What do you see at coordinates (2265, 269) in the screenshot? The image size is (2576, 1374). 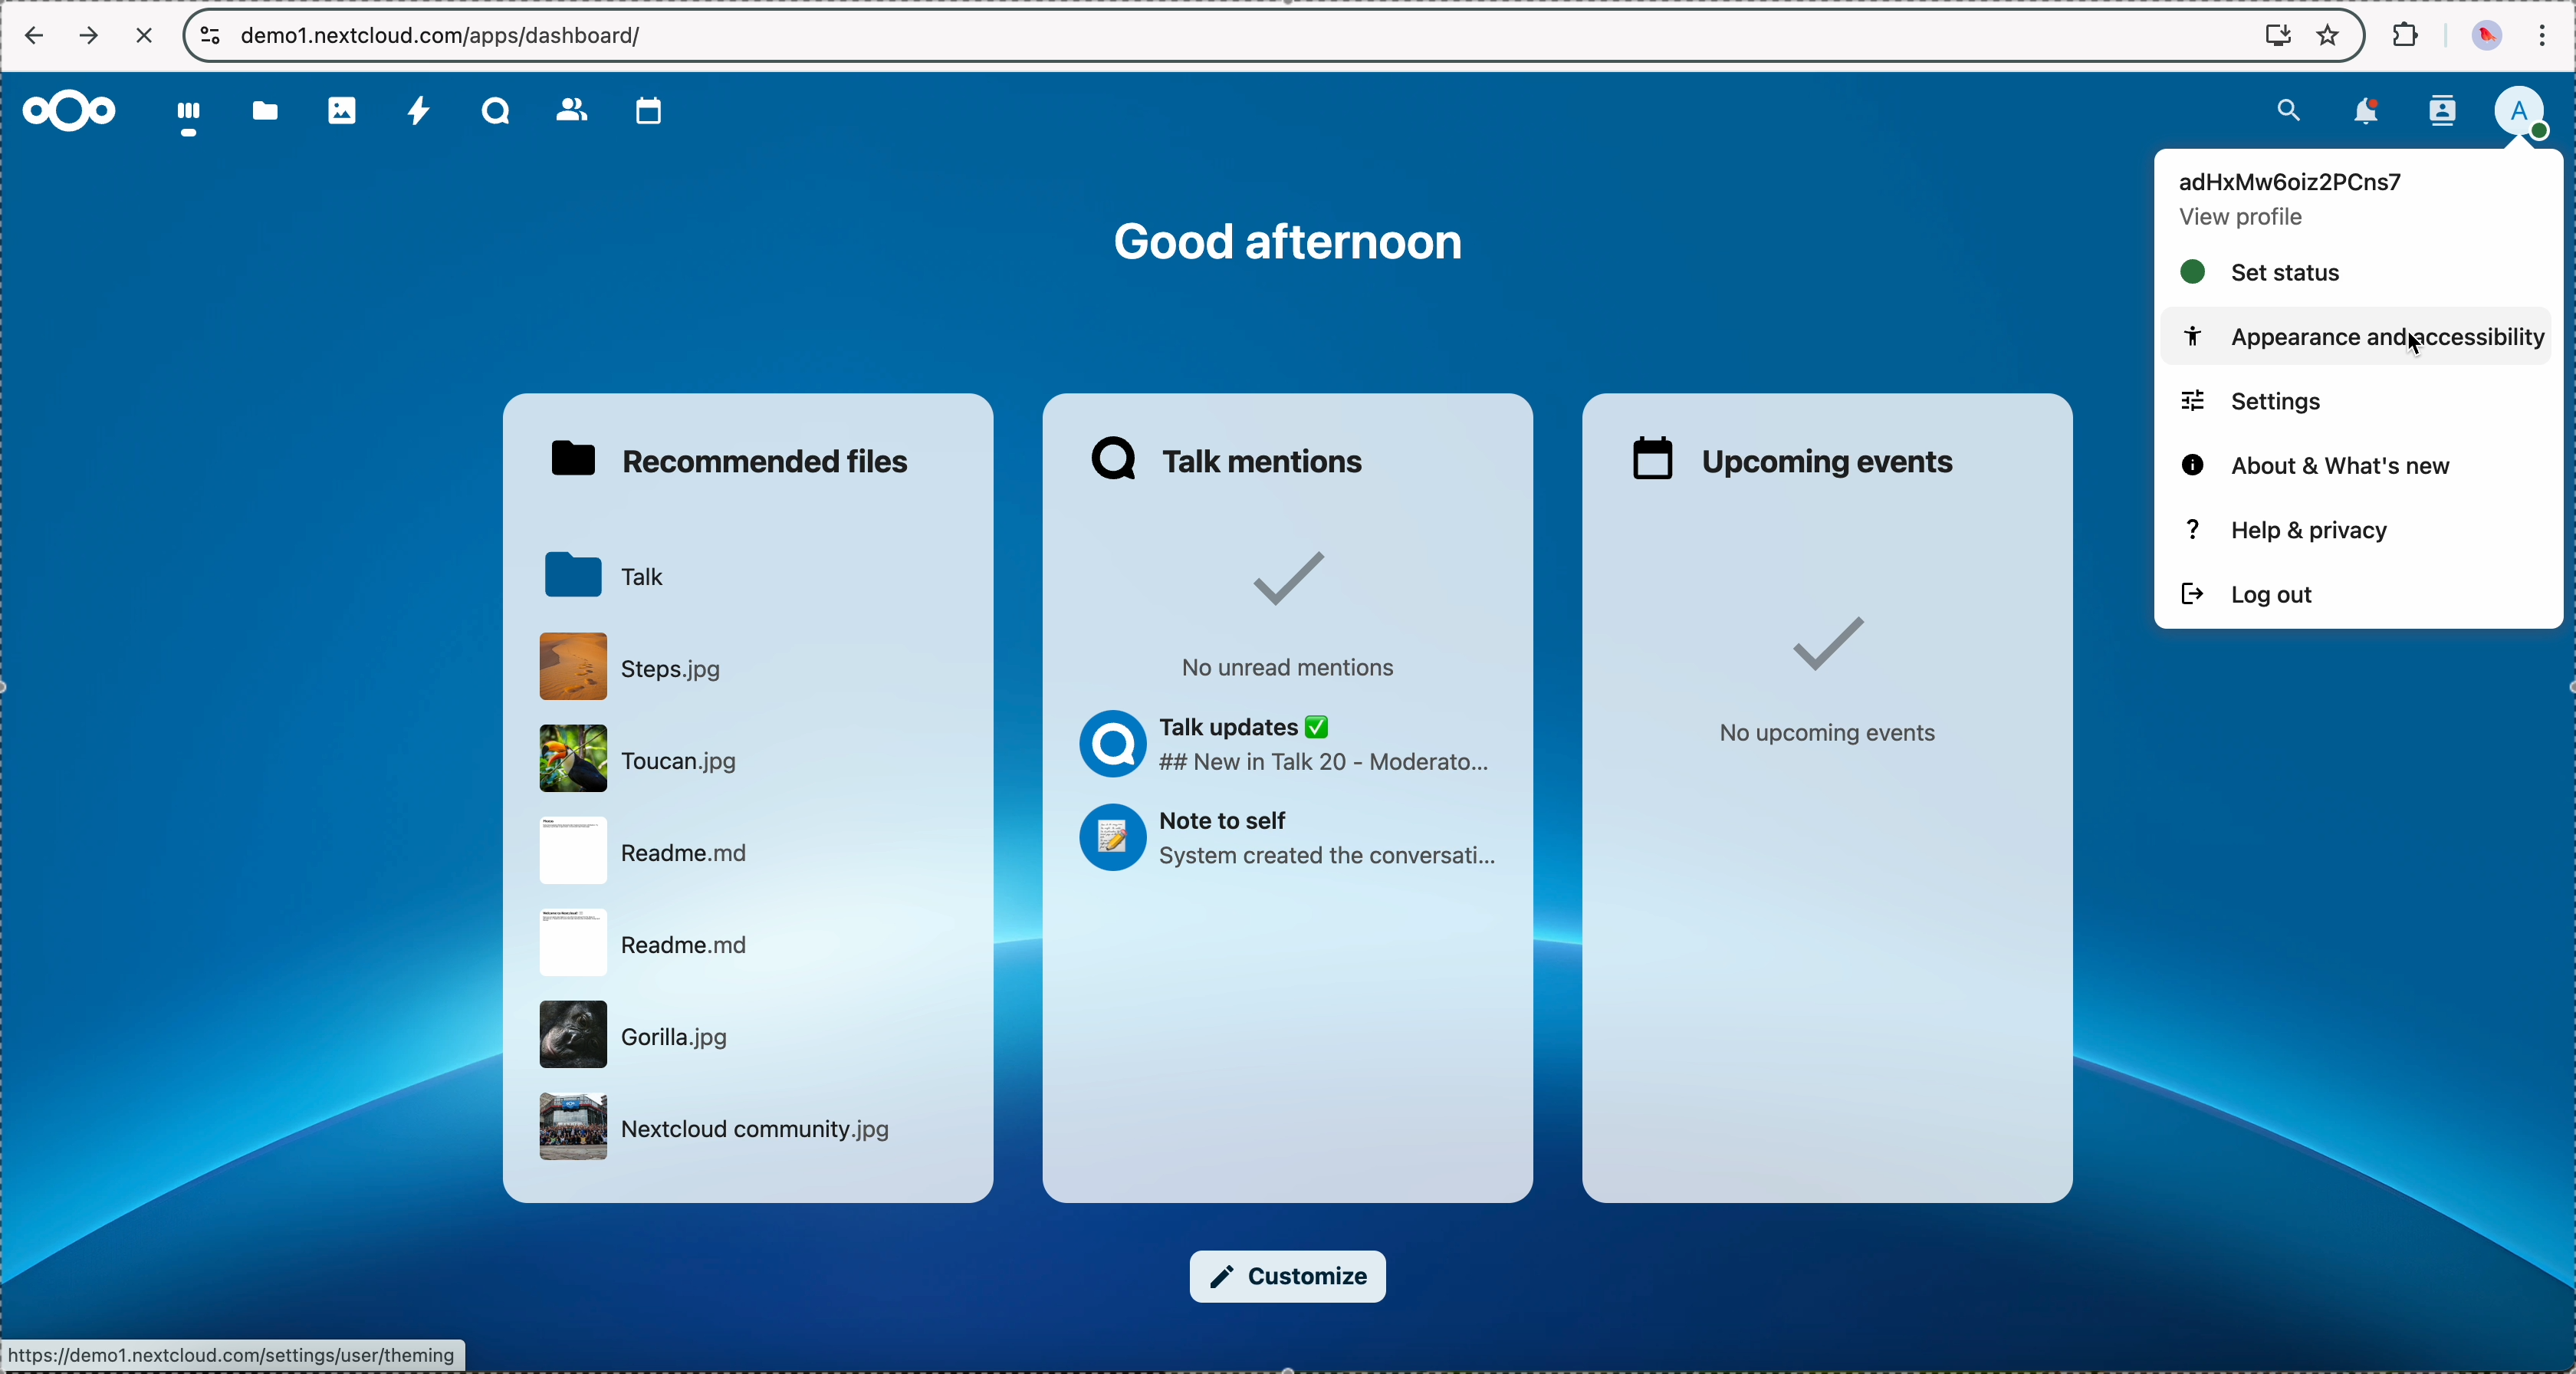 I see `set status` at bounding box center [2265, 269].